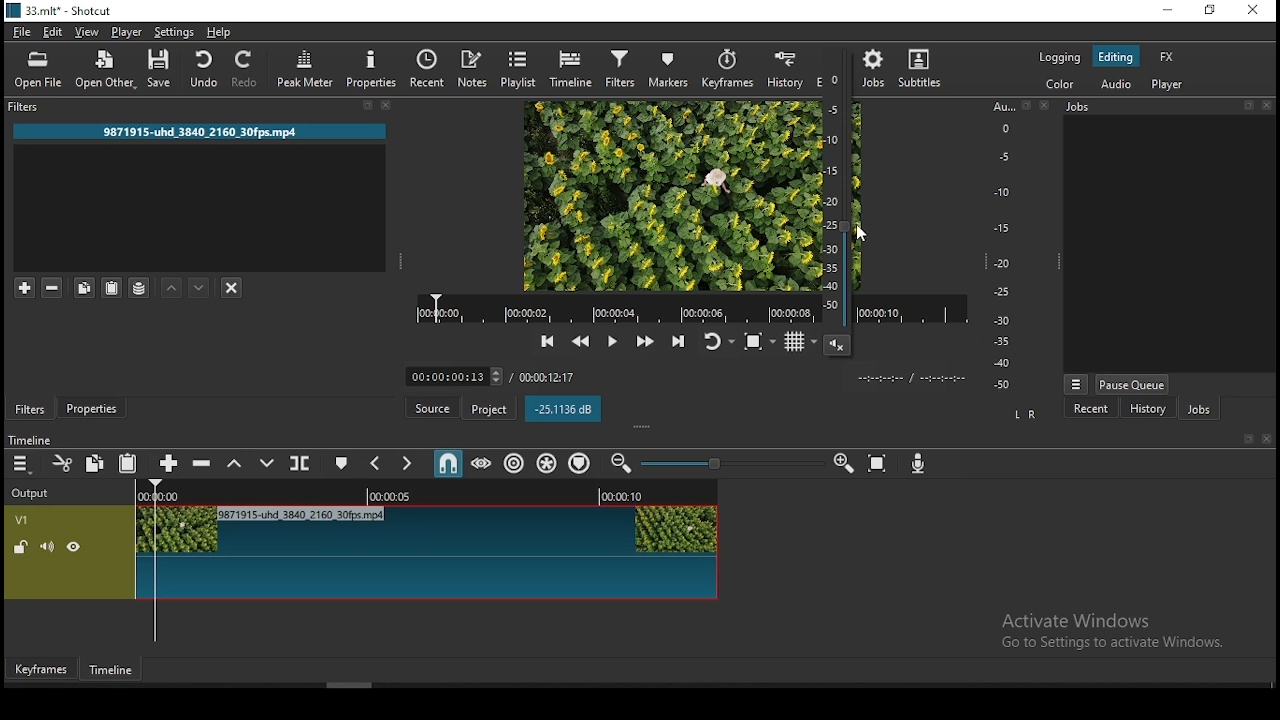 Image resolution: width=1280 pixels, height=720 pixels. What do you see at coordinates (56, 12) in the screenshot?
I see `33.mlt* - Shotcut` at bounding box center [56, 12].